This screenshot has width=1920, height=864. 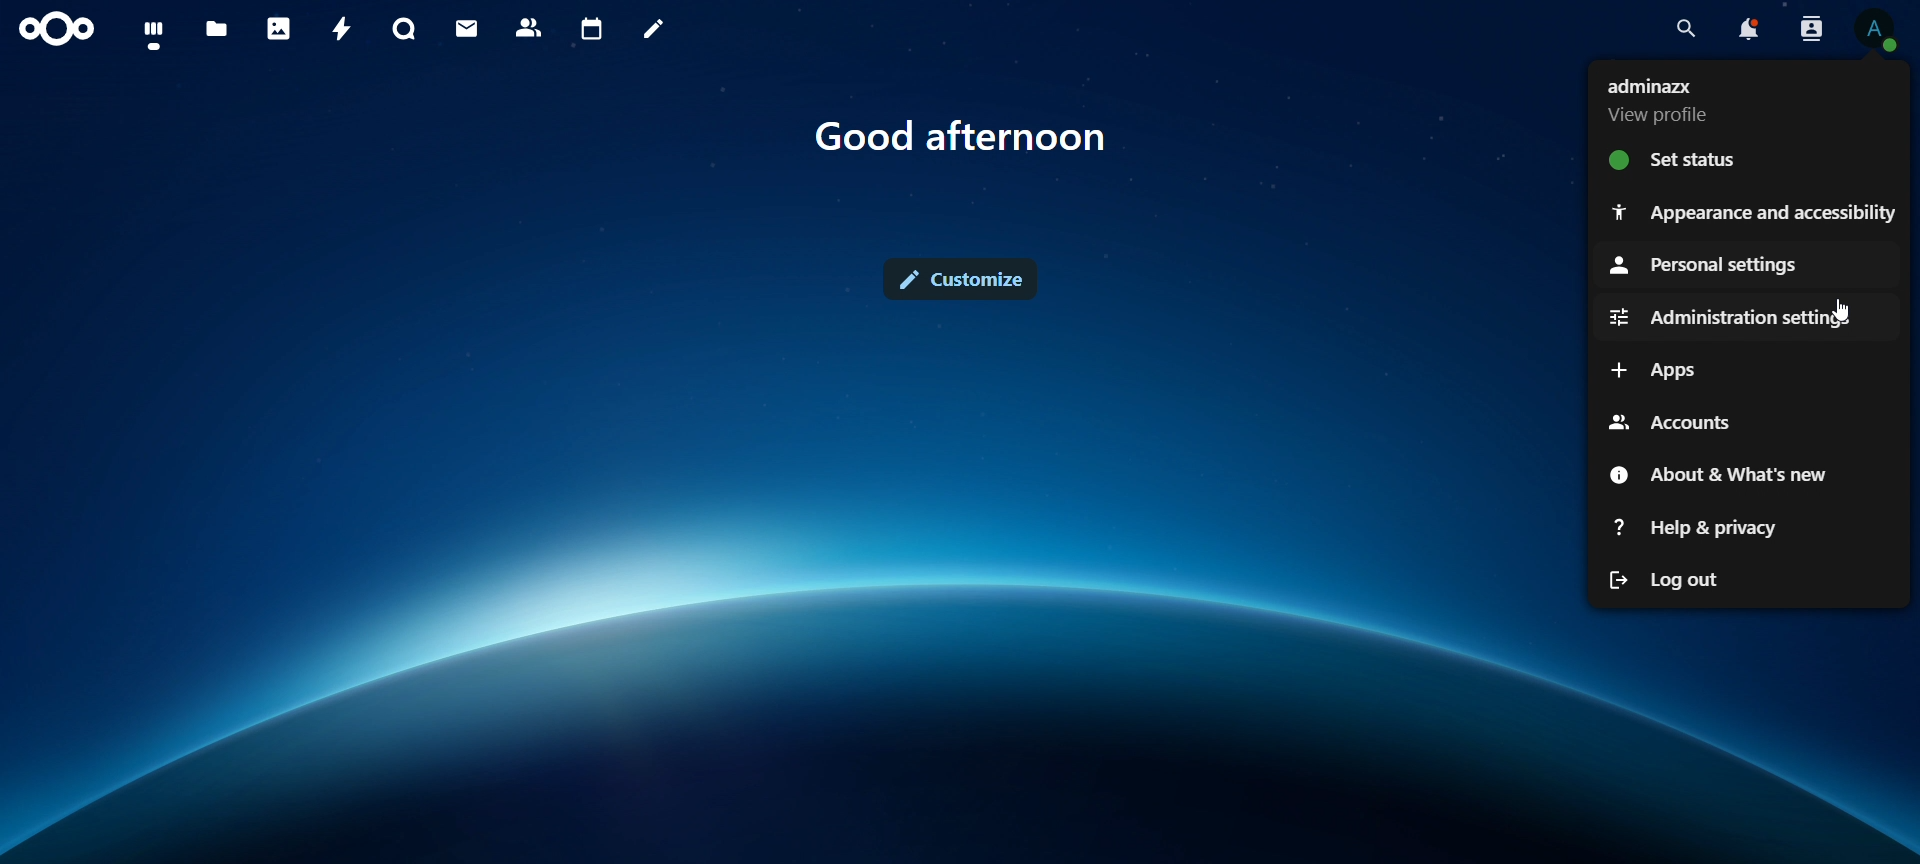 I want to click on icon, so click(x=62, y=29).